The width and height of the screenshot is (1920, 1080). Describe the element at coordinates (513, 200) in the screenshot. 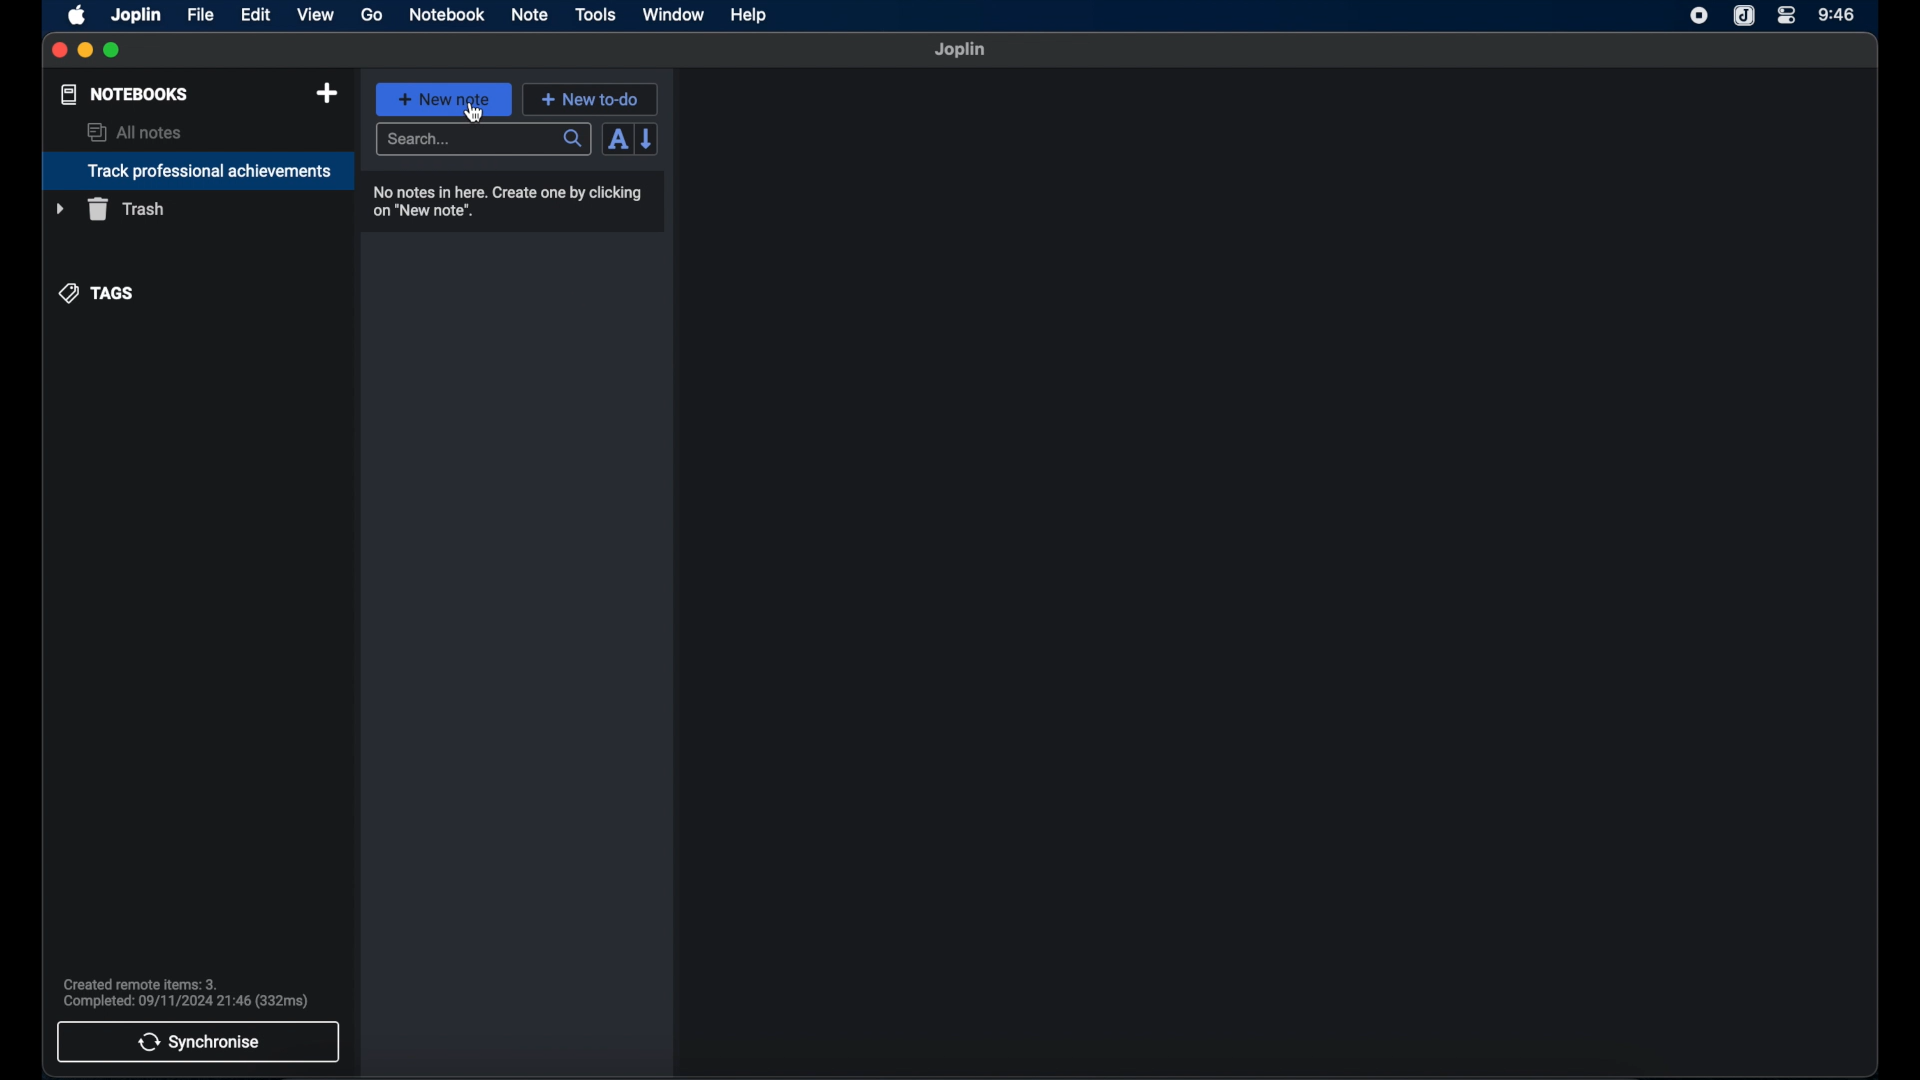

I see `no notes in here. create one by clicking one "new note".` at that location.